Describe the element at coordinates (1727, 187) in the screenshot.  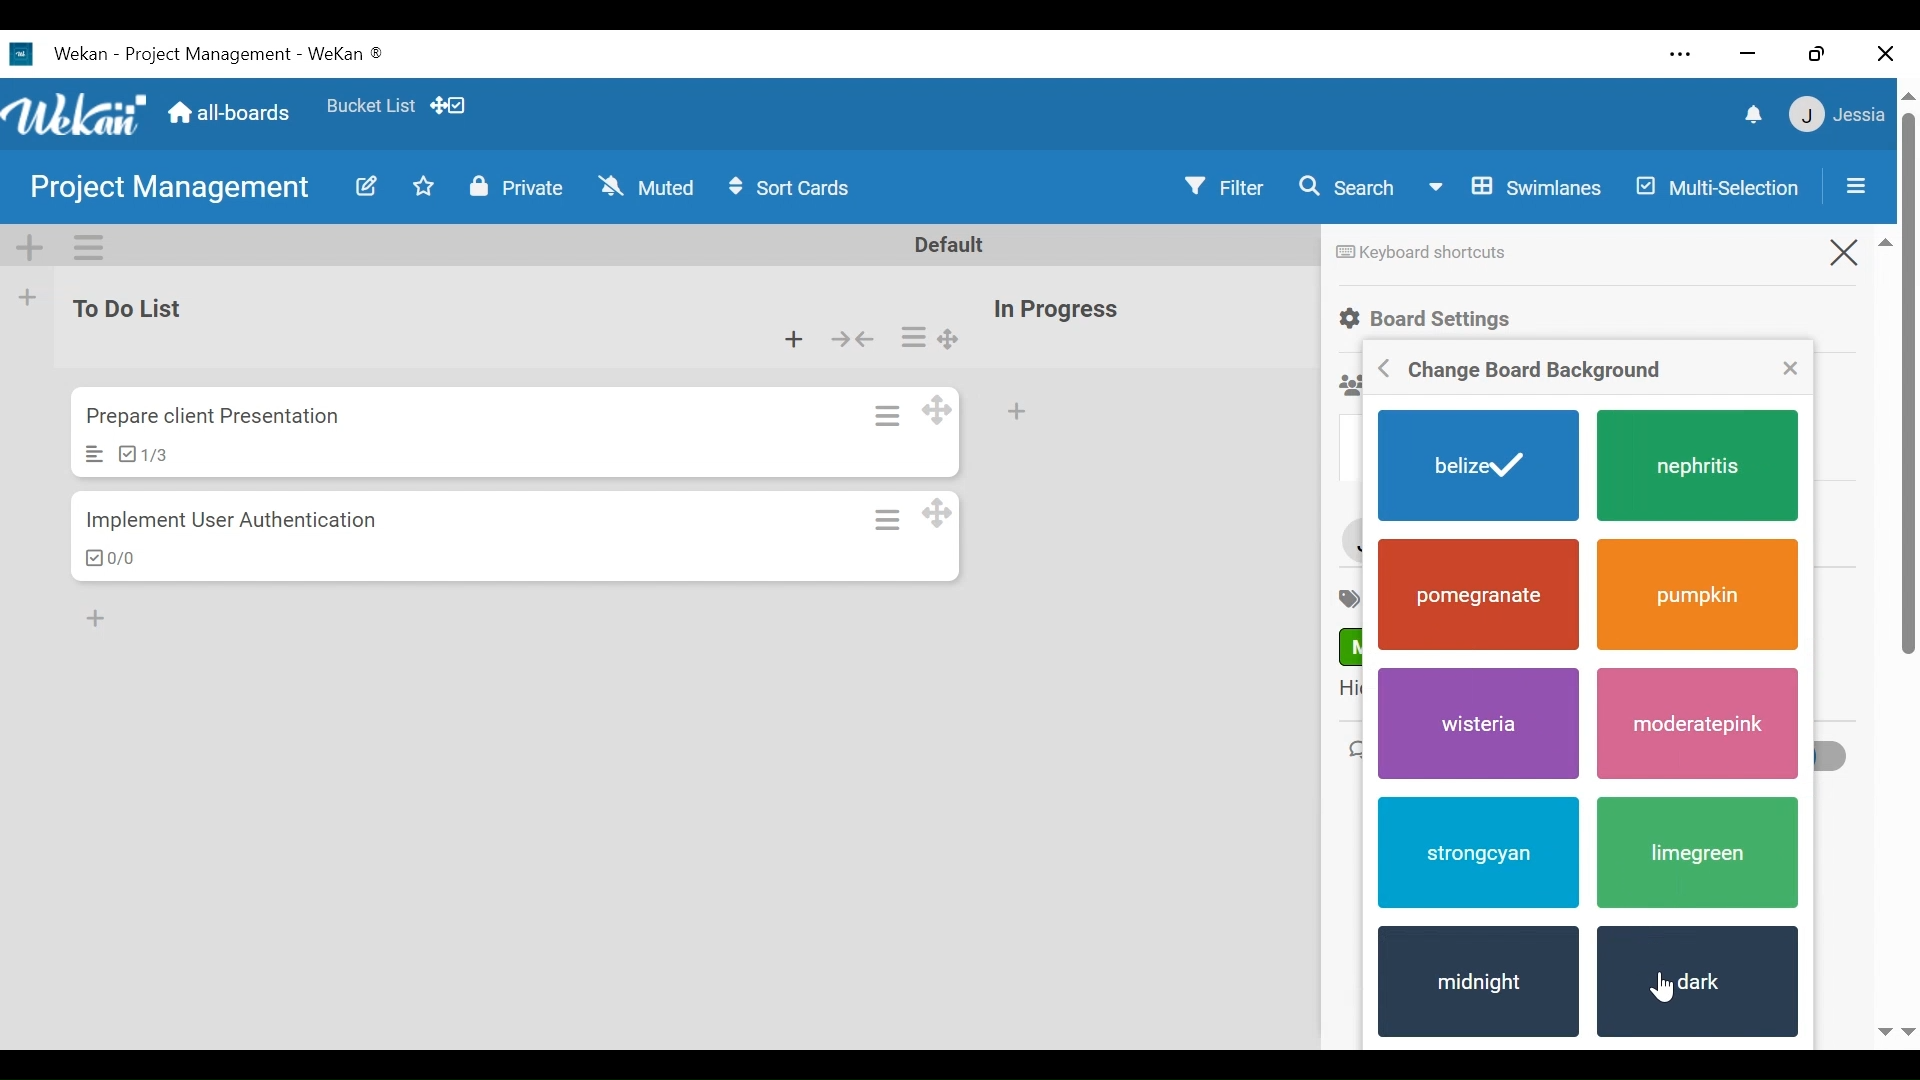
I see `Multi-selection` at that location.